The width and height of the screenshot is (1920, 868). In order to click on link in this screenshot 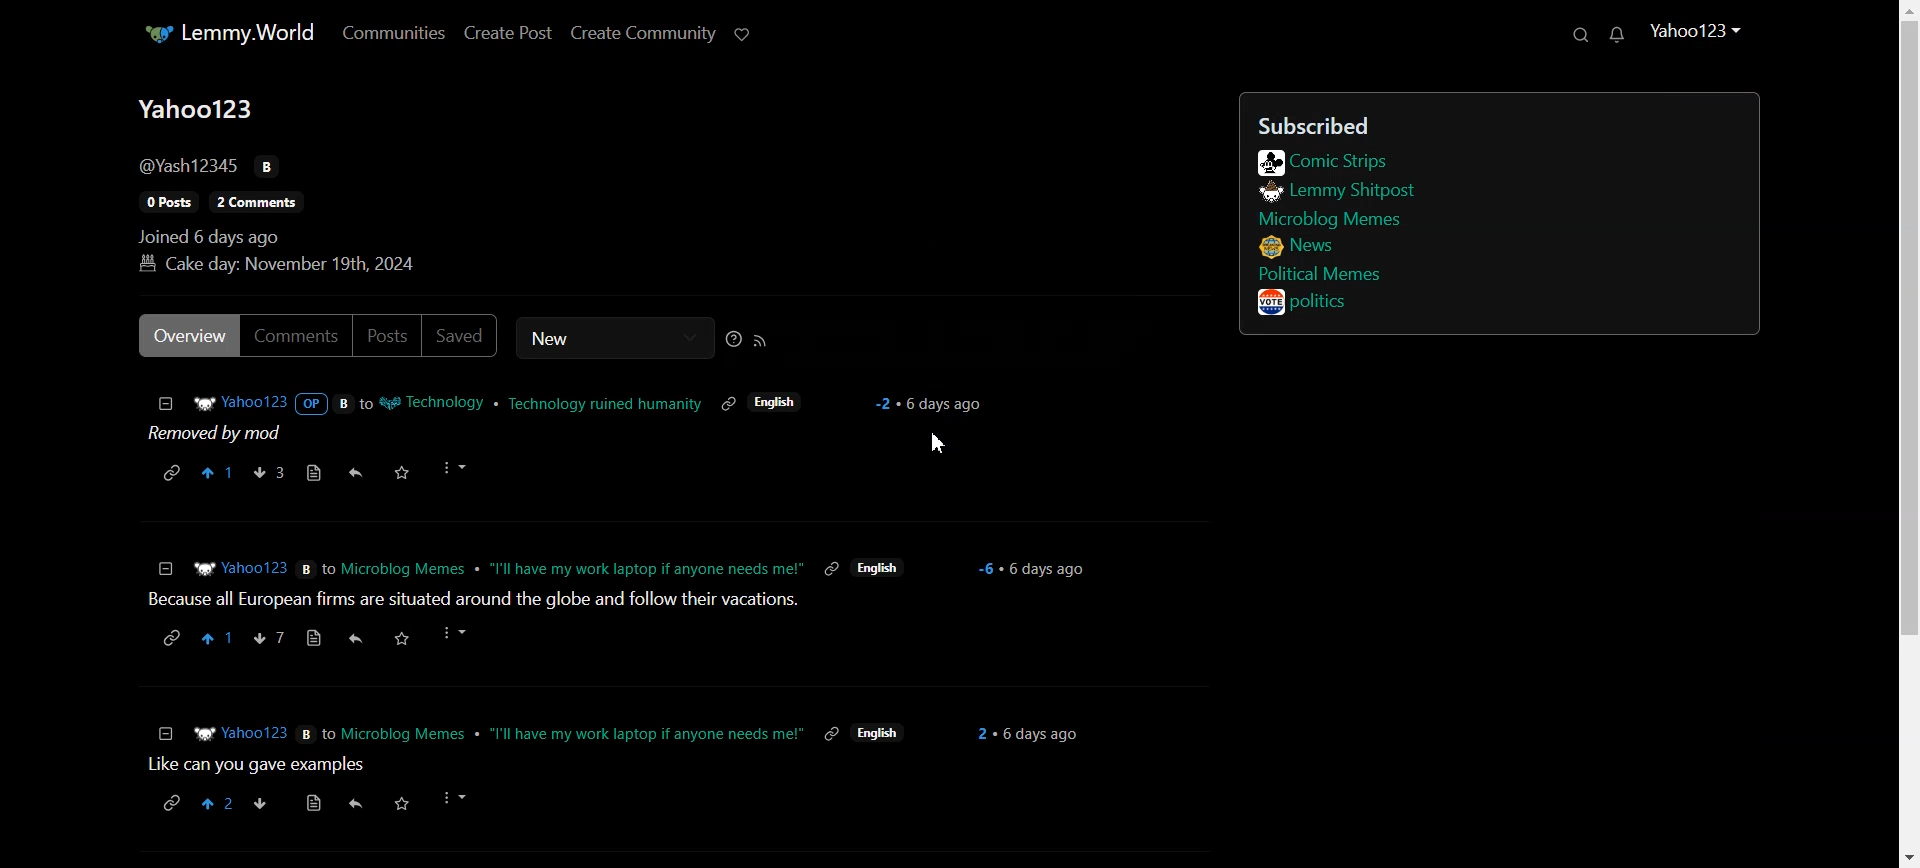, I will do `click(830, 568)`.